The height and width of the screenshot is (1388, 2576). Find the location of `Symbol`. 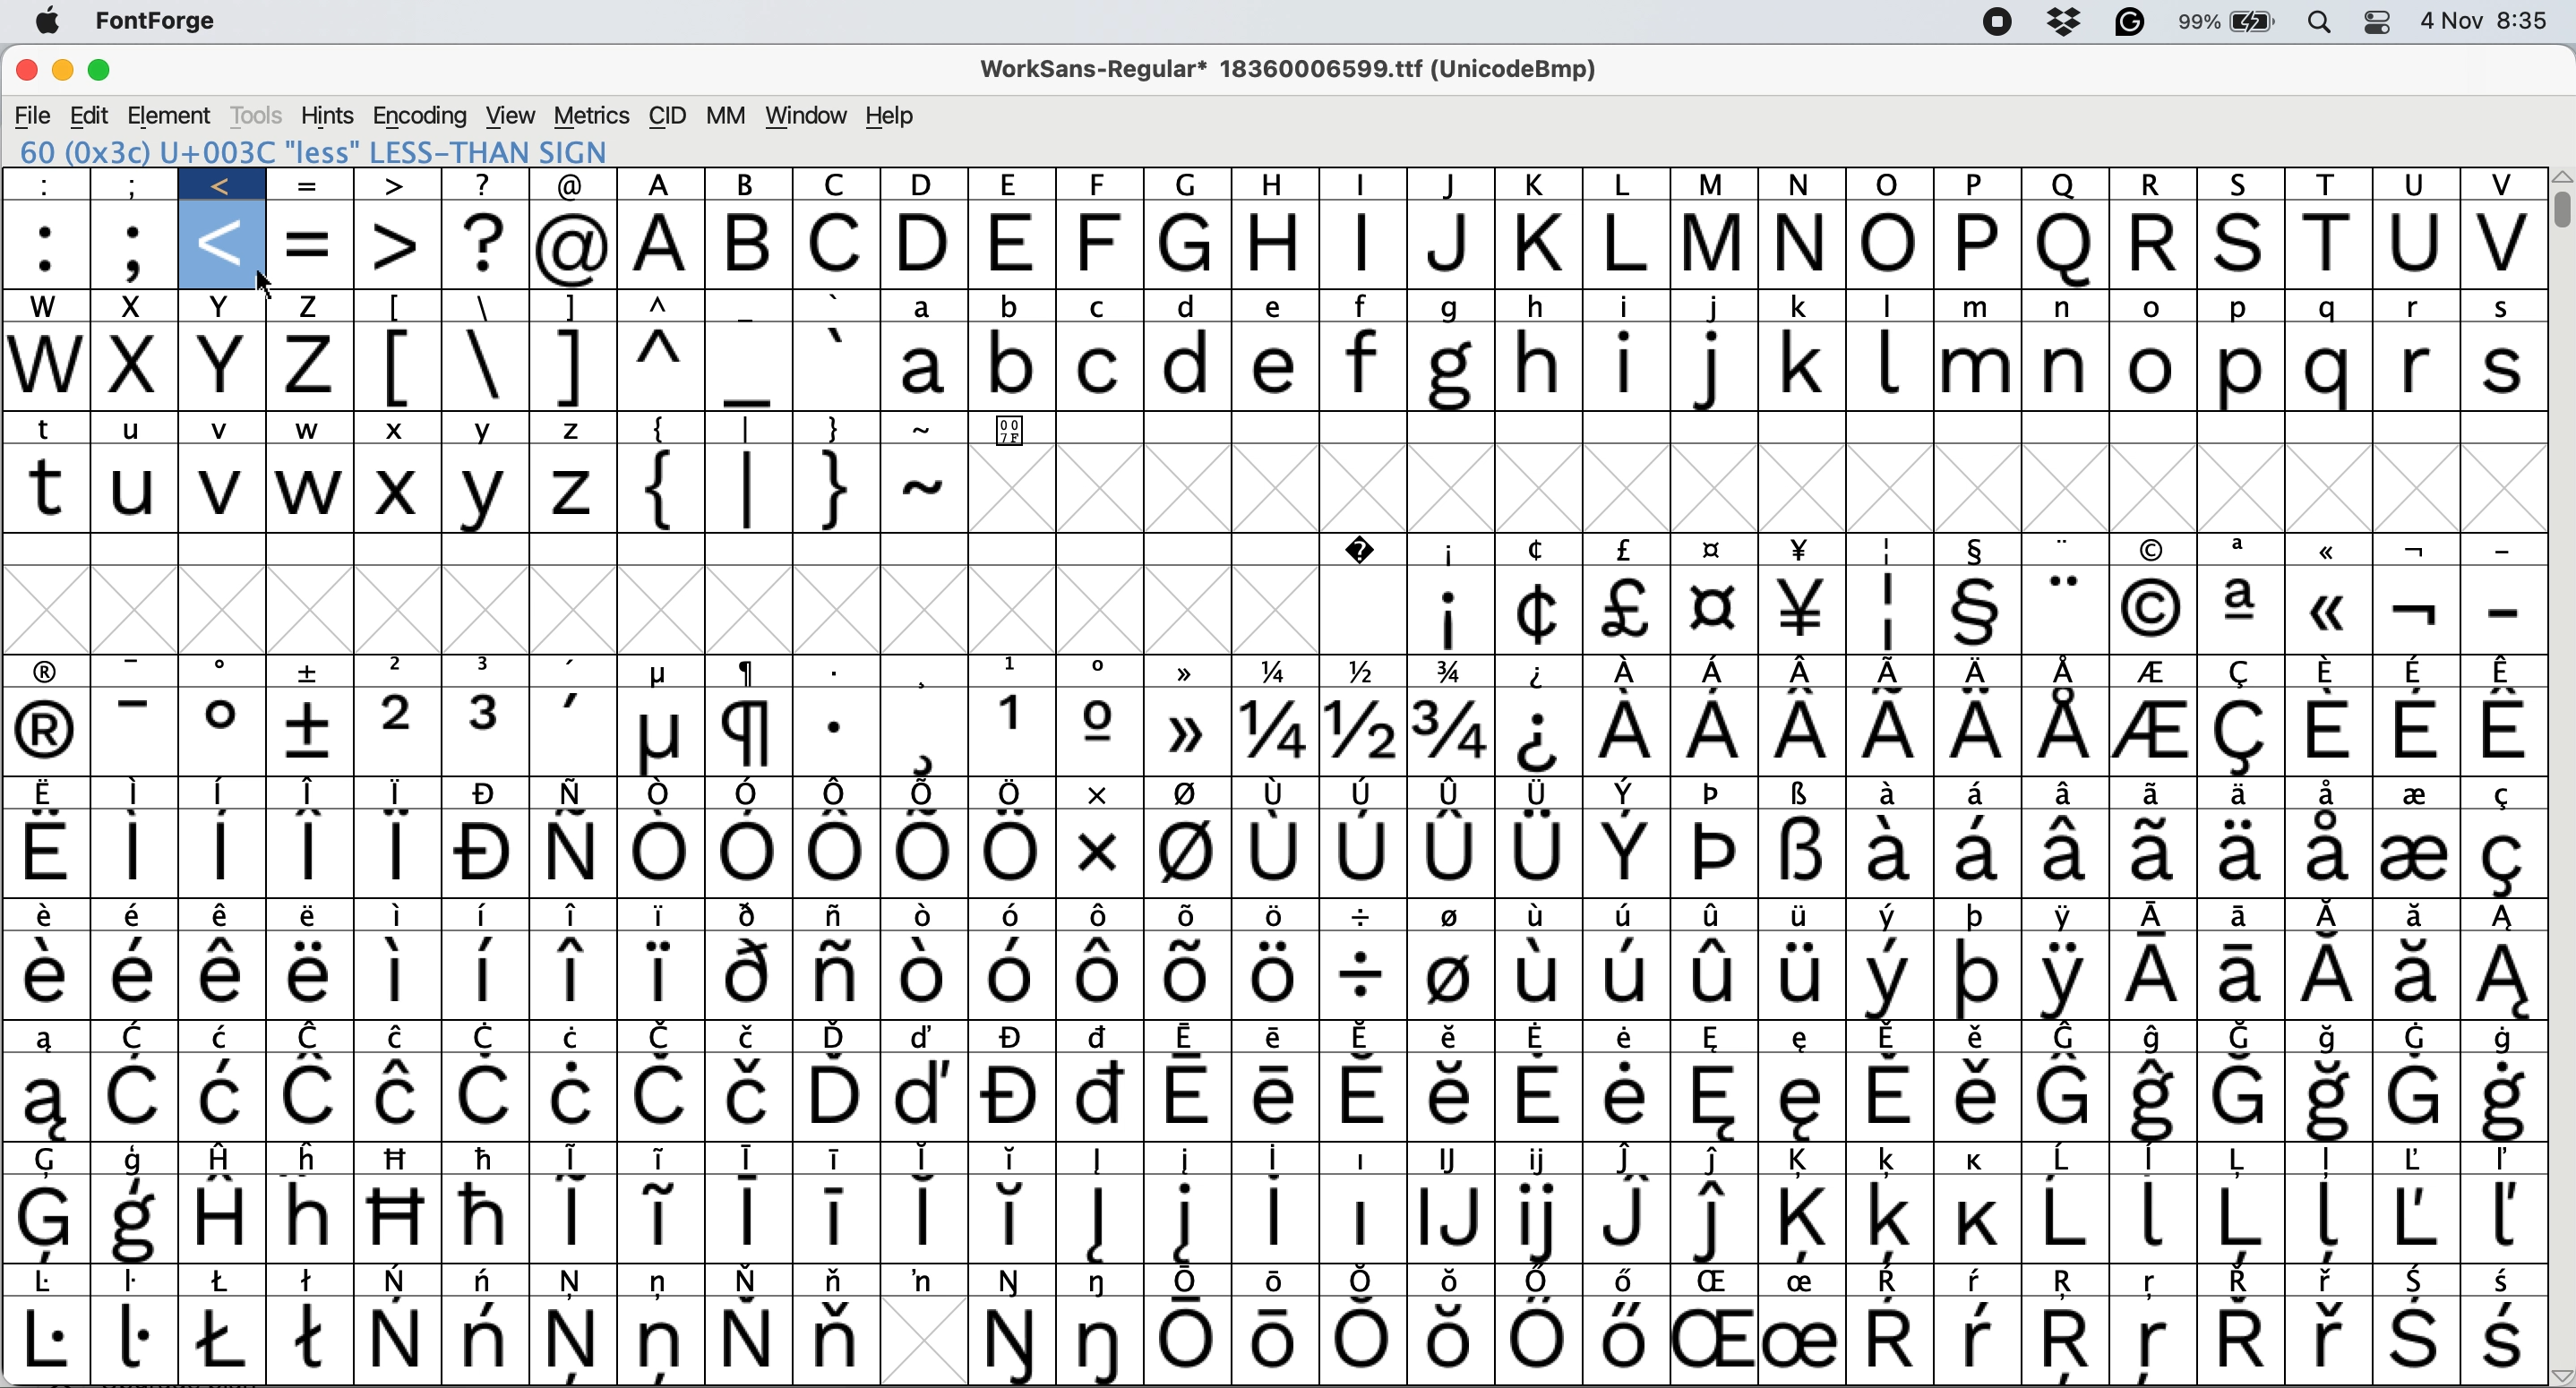

Symbol is located at coordinates (2417, 551).